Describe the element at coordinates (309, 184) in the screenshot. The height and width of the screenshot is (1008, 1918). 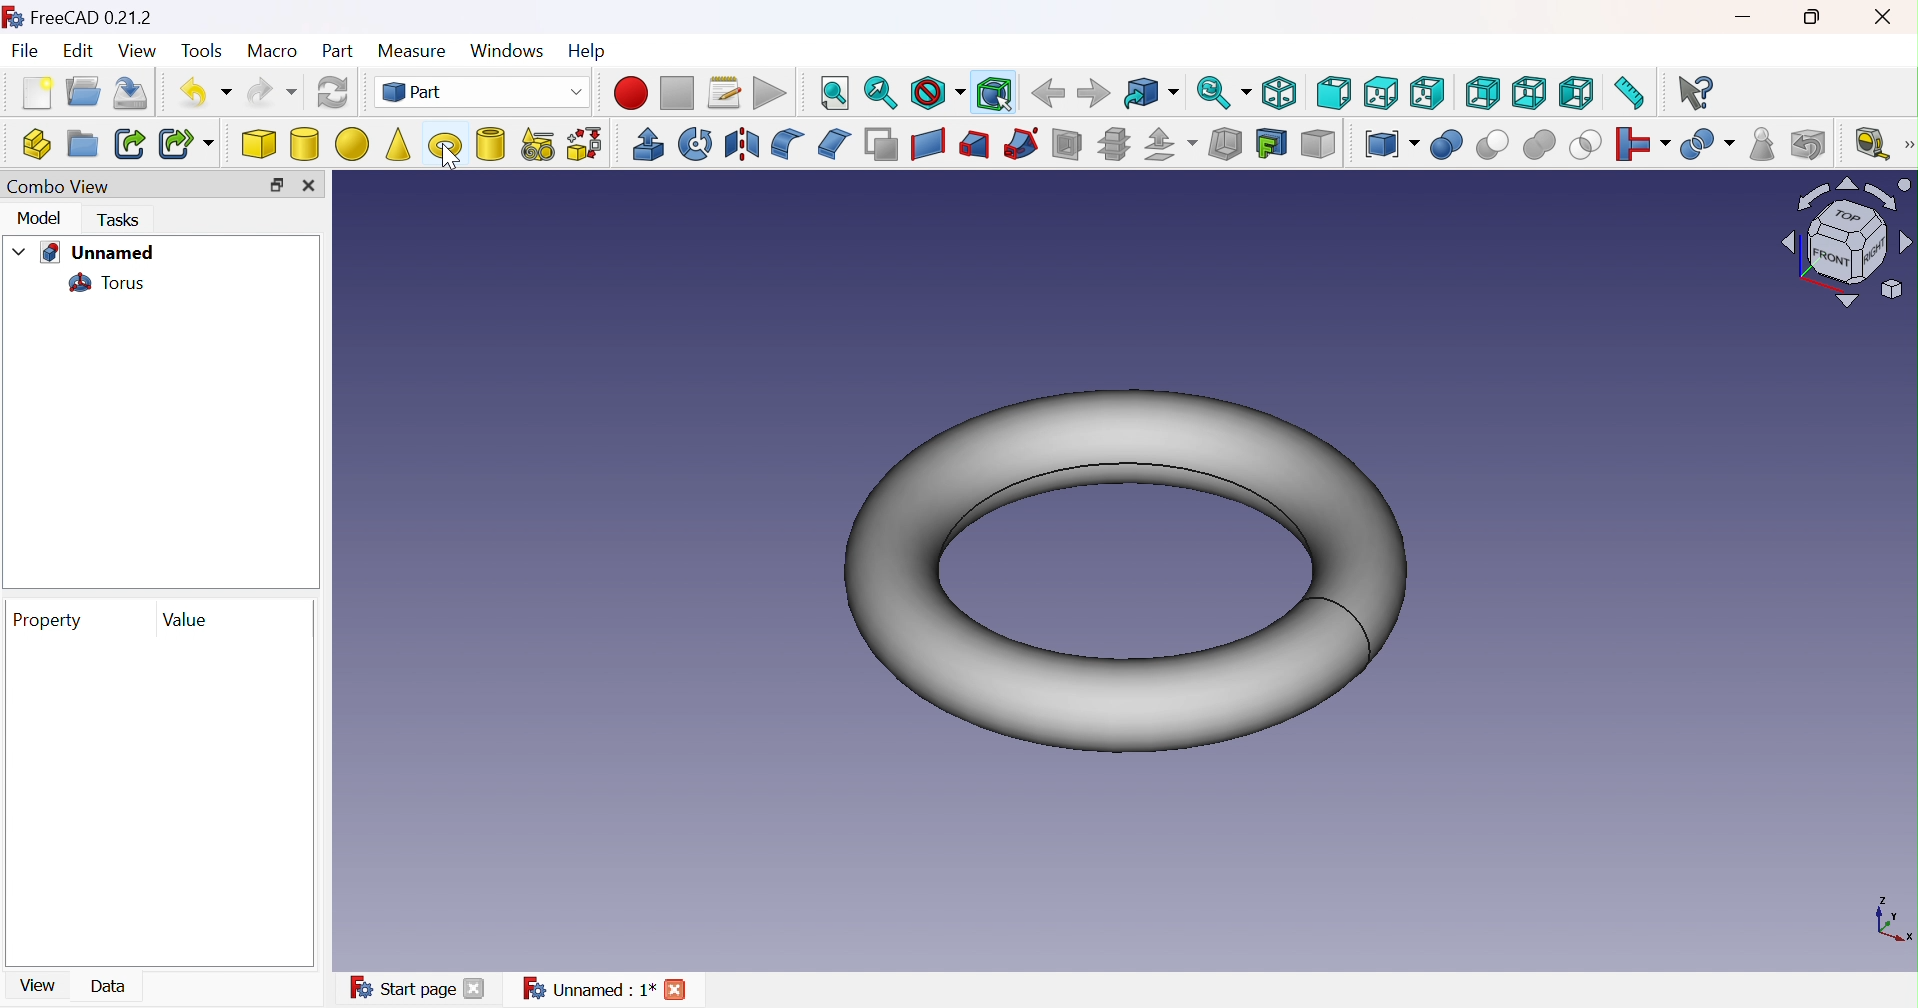
I see `Close` at that location.